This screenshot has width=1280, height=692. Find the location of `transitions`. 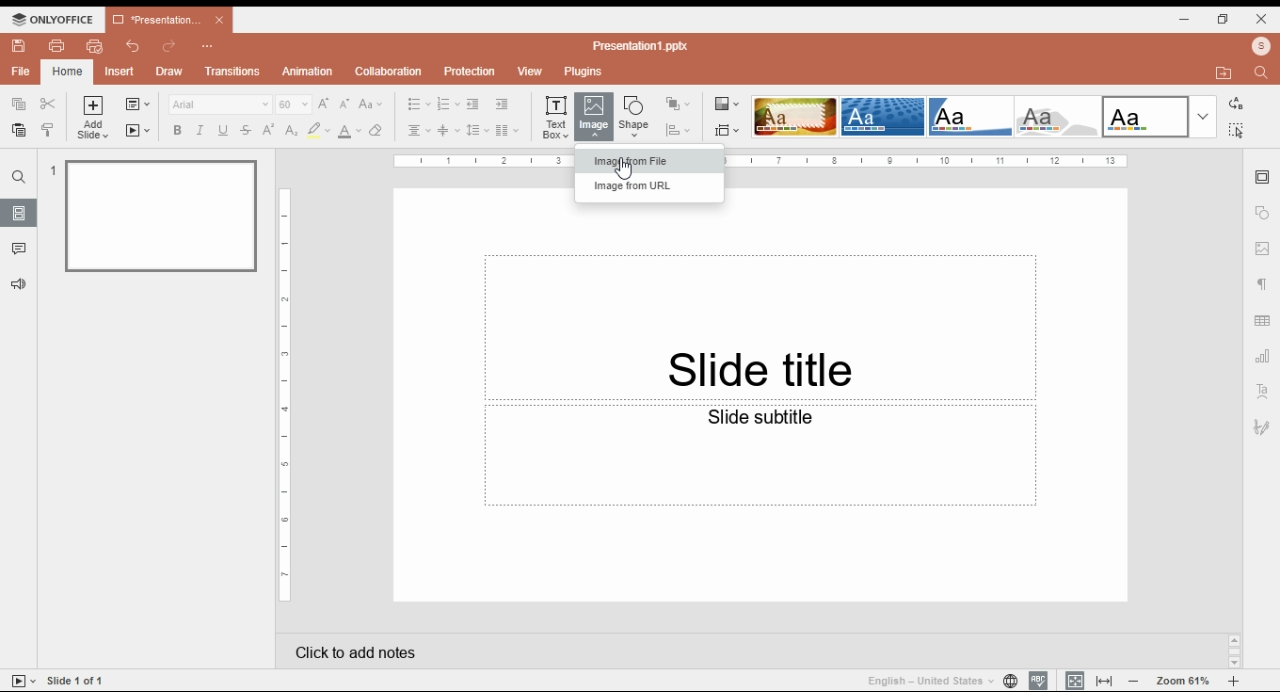

transitions is located at coordinates (233, 72).